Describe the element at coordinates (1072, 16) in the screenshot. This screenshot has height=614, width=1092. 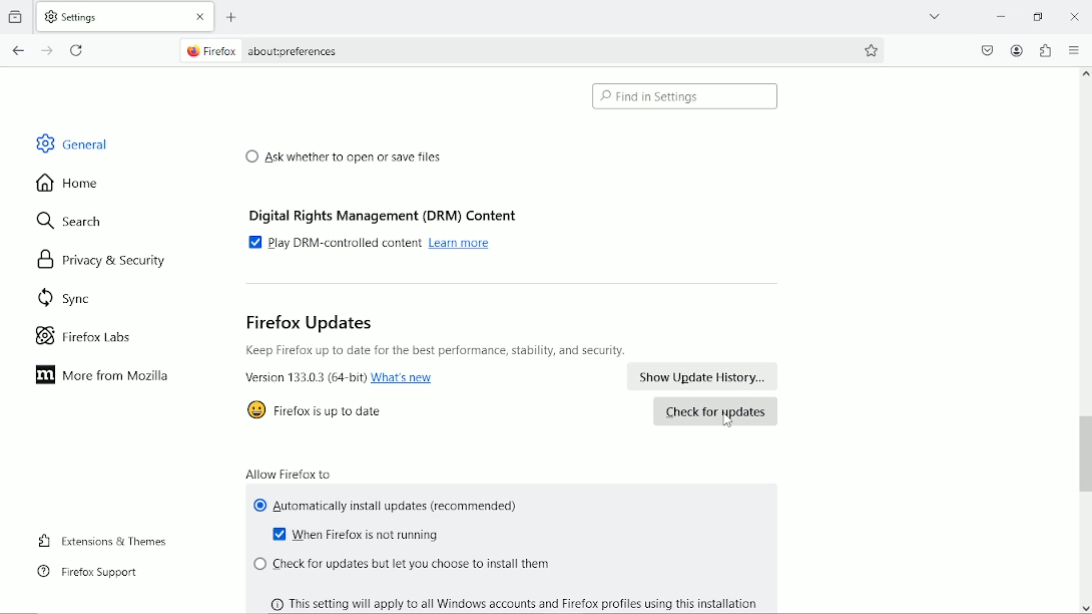
I see `` at that location.